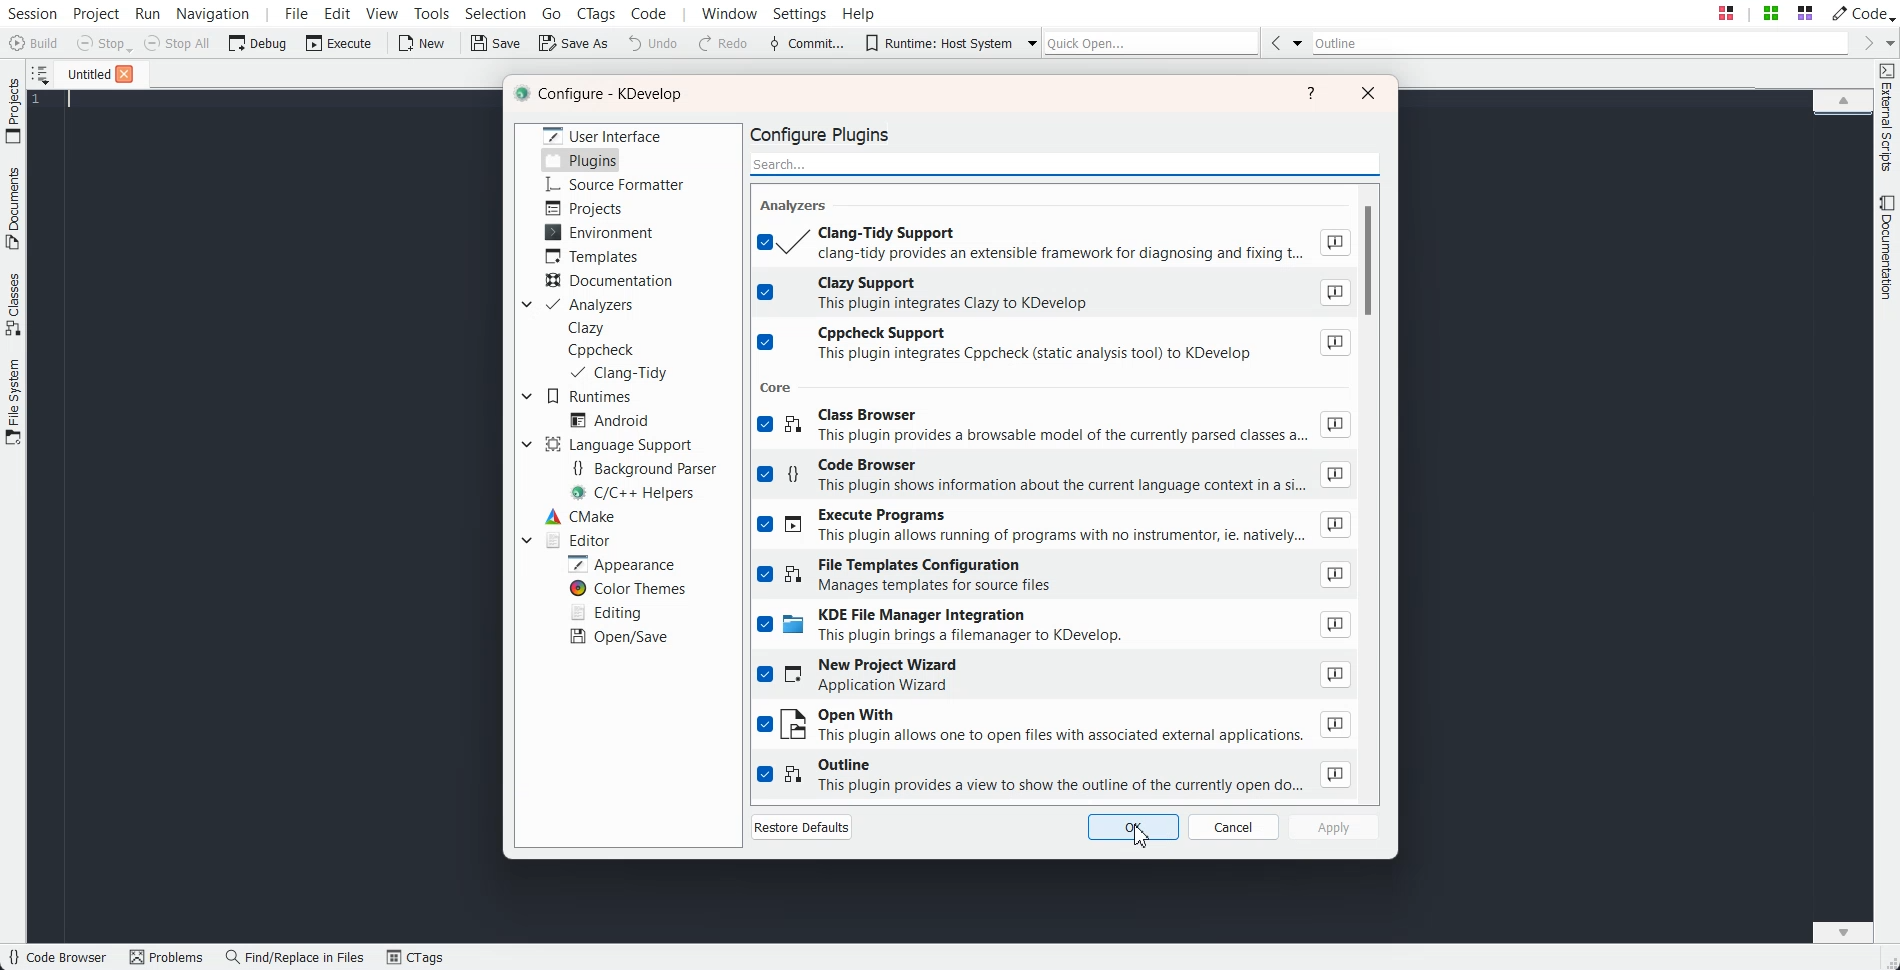 This screenshot has height=970, width=1900. I want to click on Drop down box, so click(524, 305).